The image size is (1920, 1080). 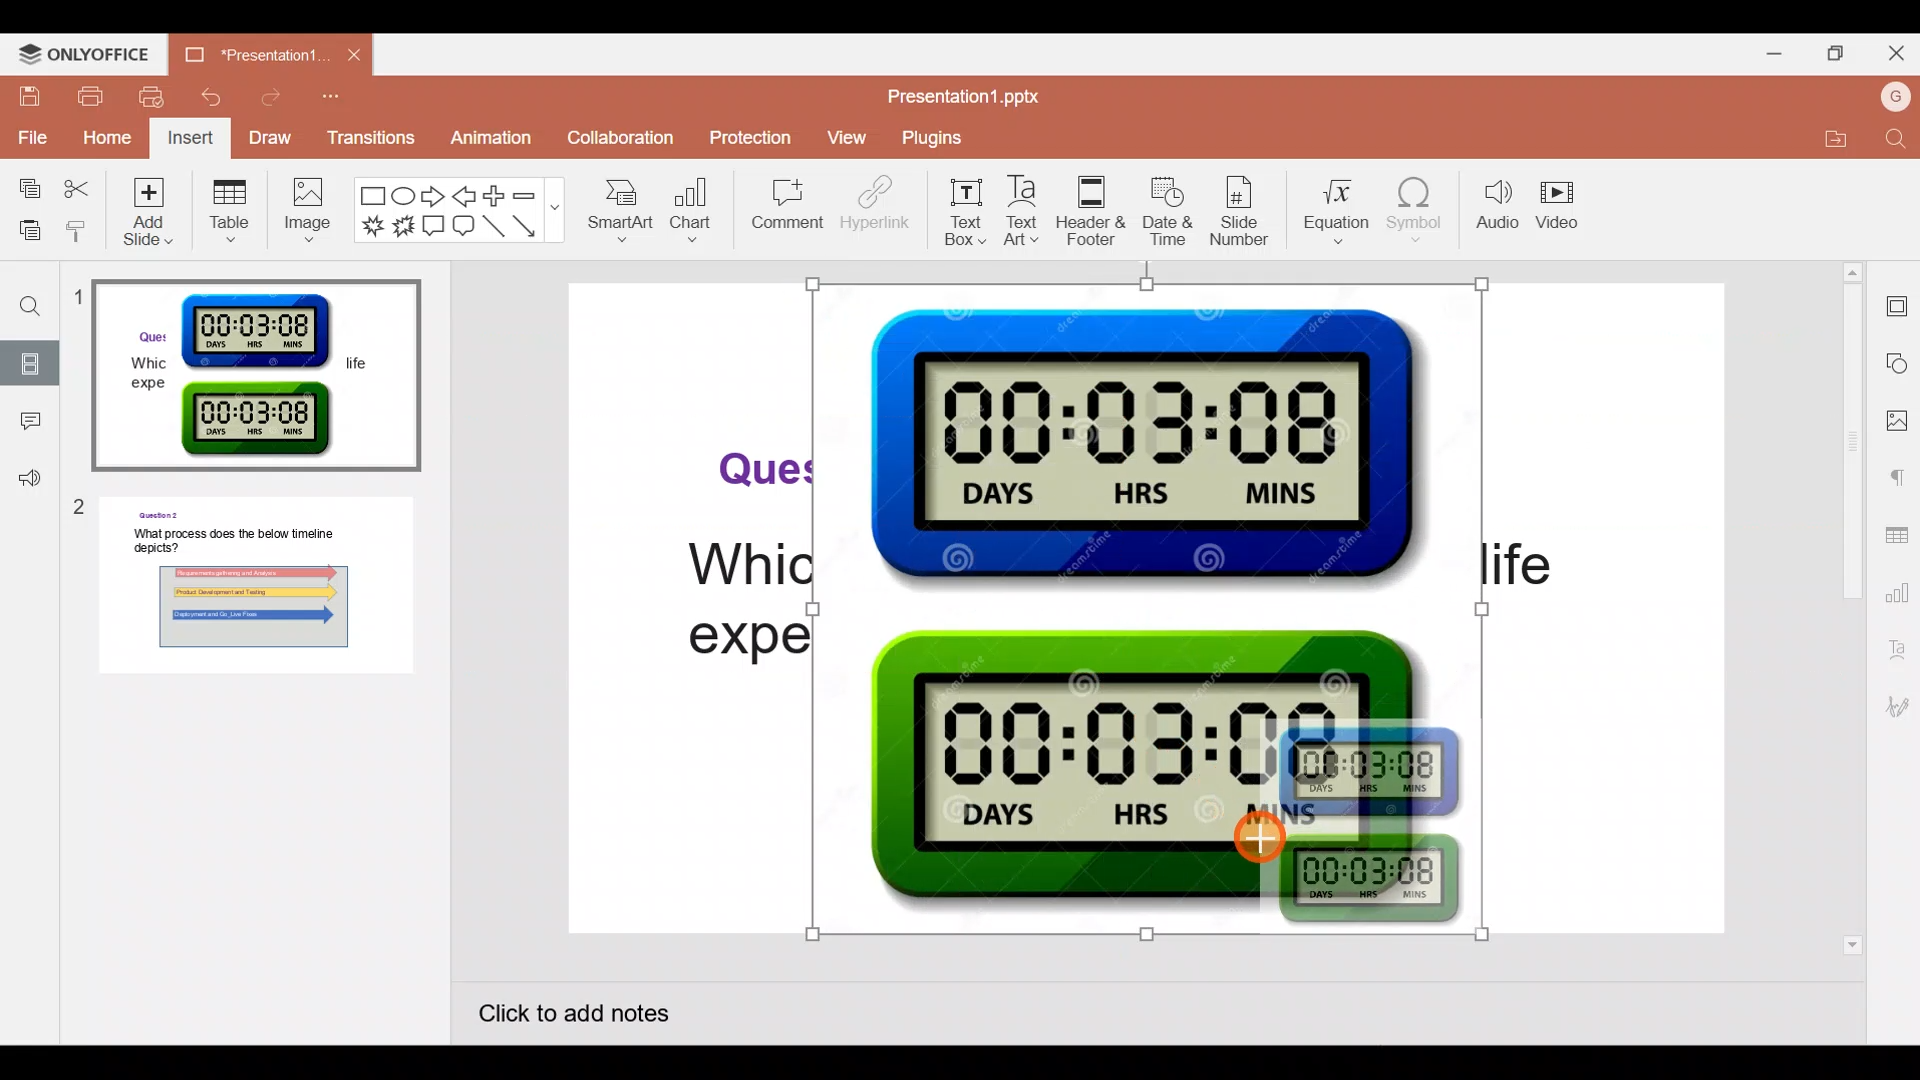 What do you see at coordinates (79, 188) in the screenshot?
I see `Cut` at bounding box center [79, 188].